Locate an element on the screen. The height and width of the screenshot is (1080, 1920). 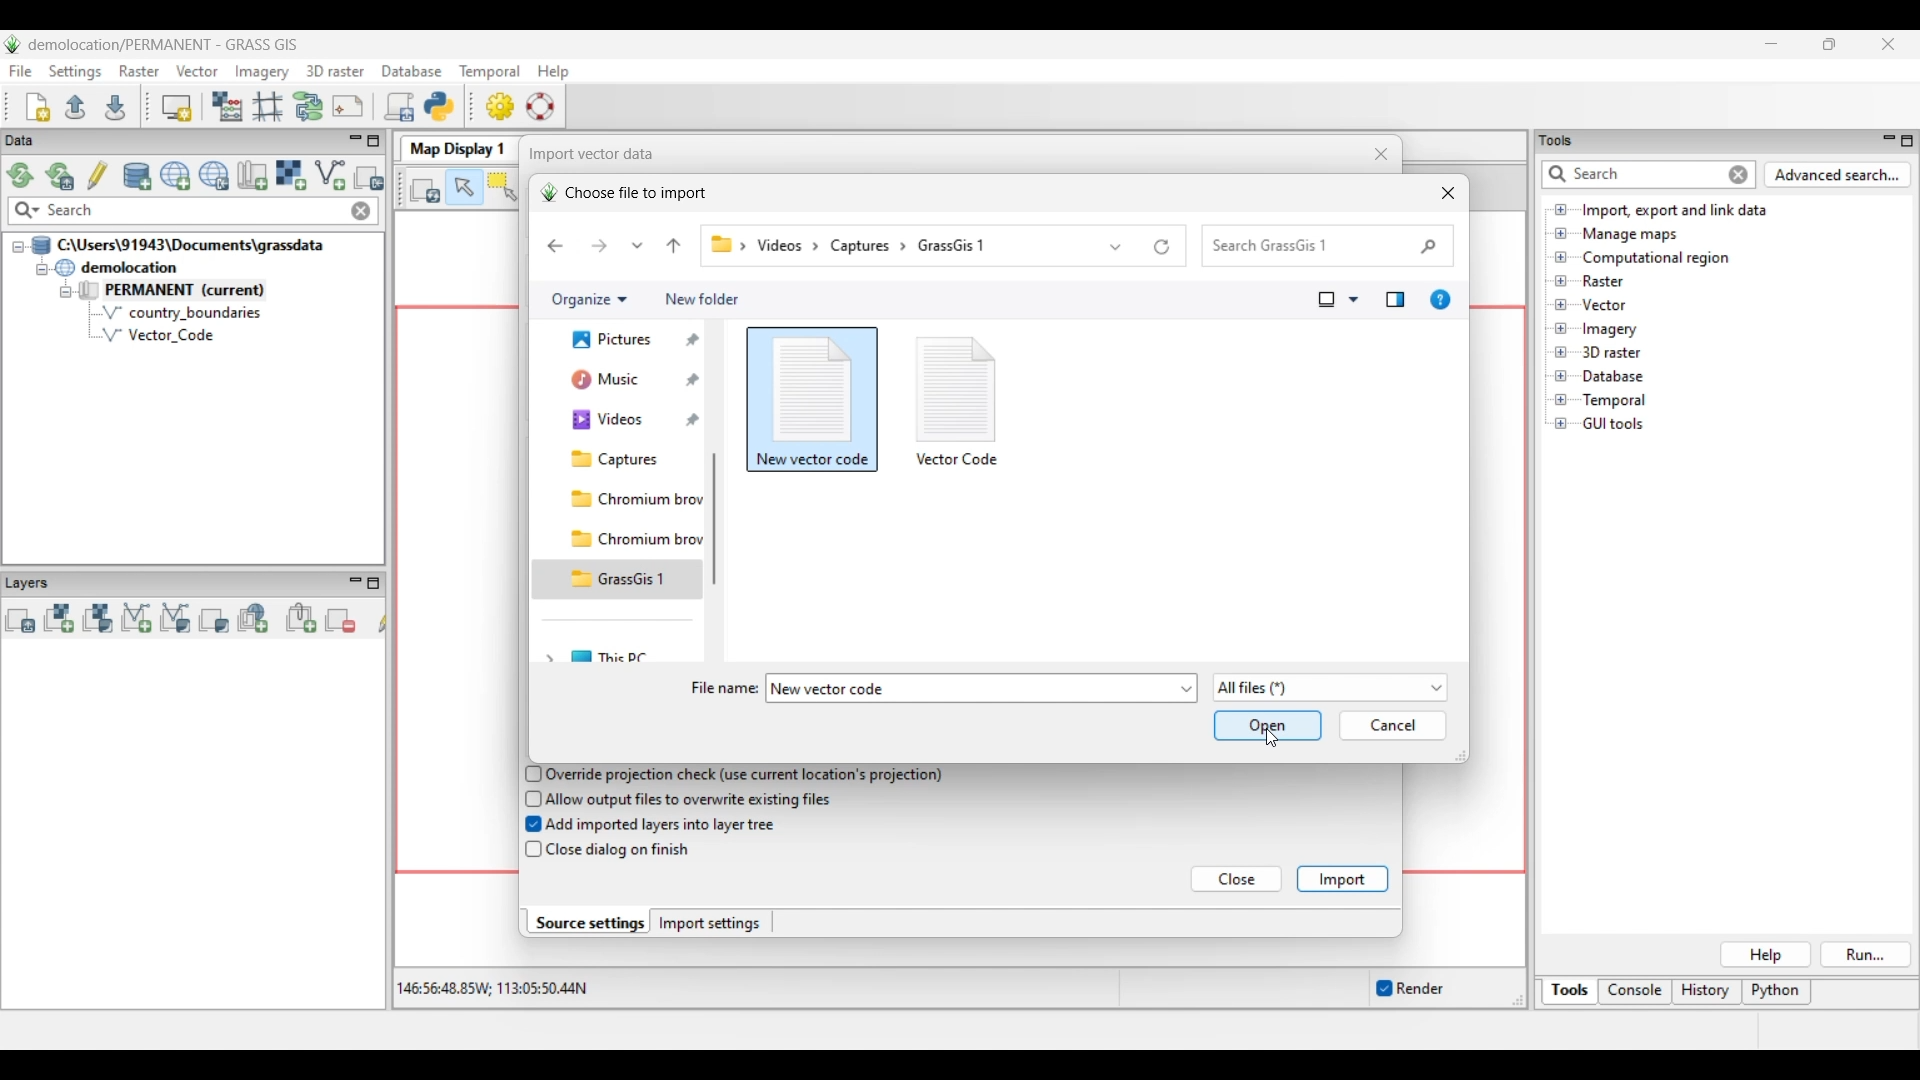
Current/Gallery folder is located at coordinates (618, 387).